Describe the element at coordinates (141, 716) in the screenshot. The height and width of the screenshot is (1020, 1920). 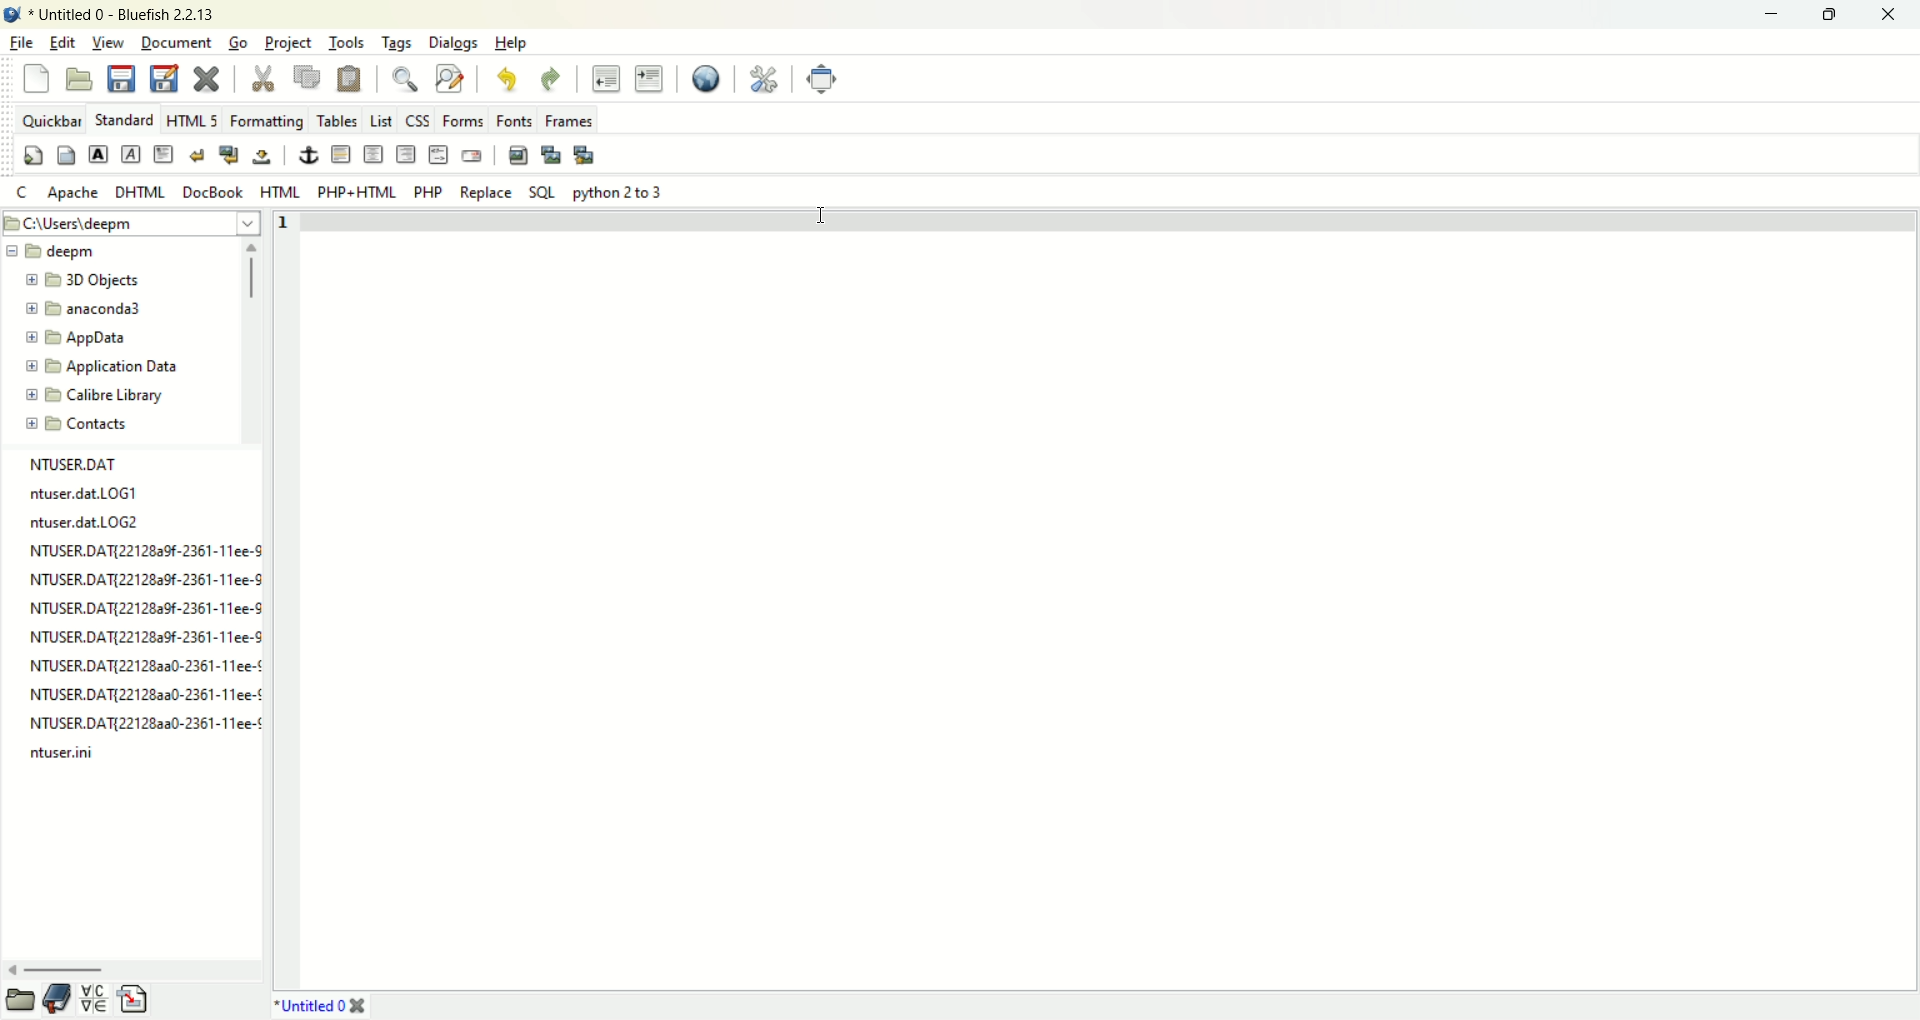
I see `NTUSER.DAT[22128aa0-2361-11ee-¢` at that location.